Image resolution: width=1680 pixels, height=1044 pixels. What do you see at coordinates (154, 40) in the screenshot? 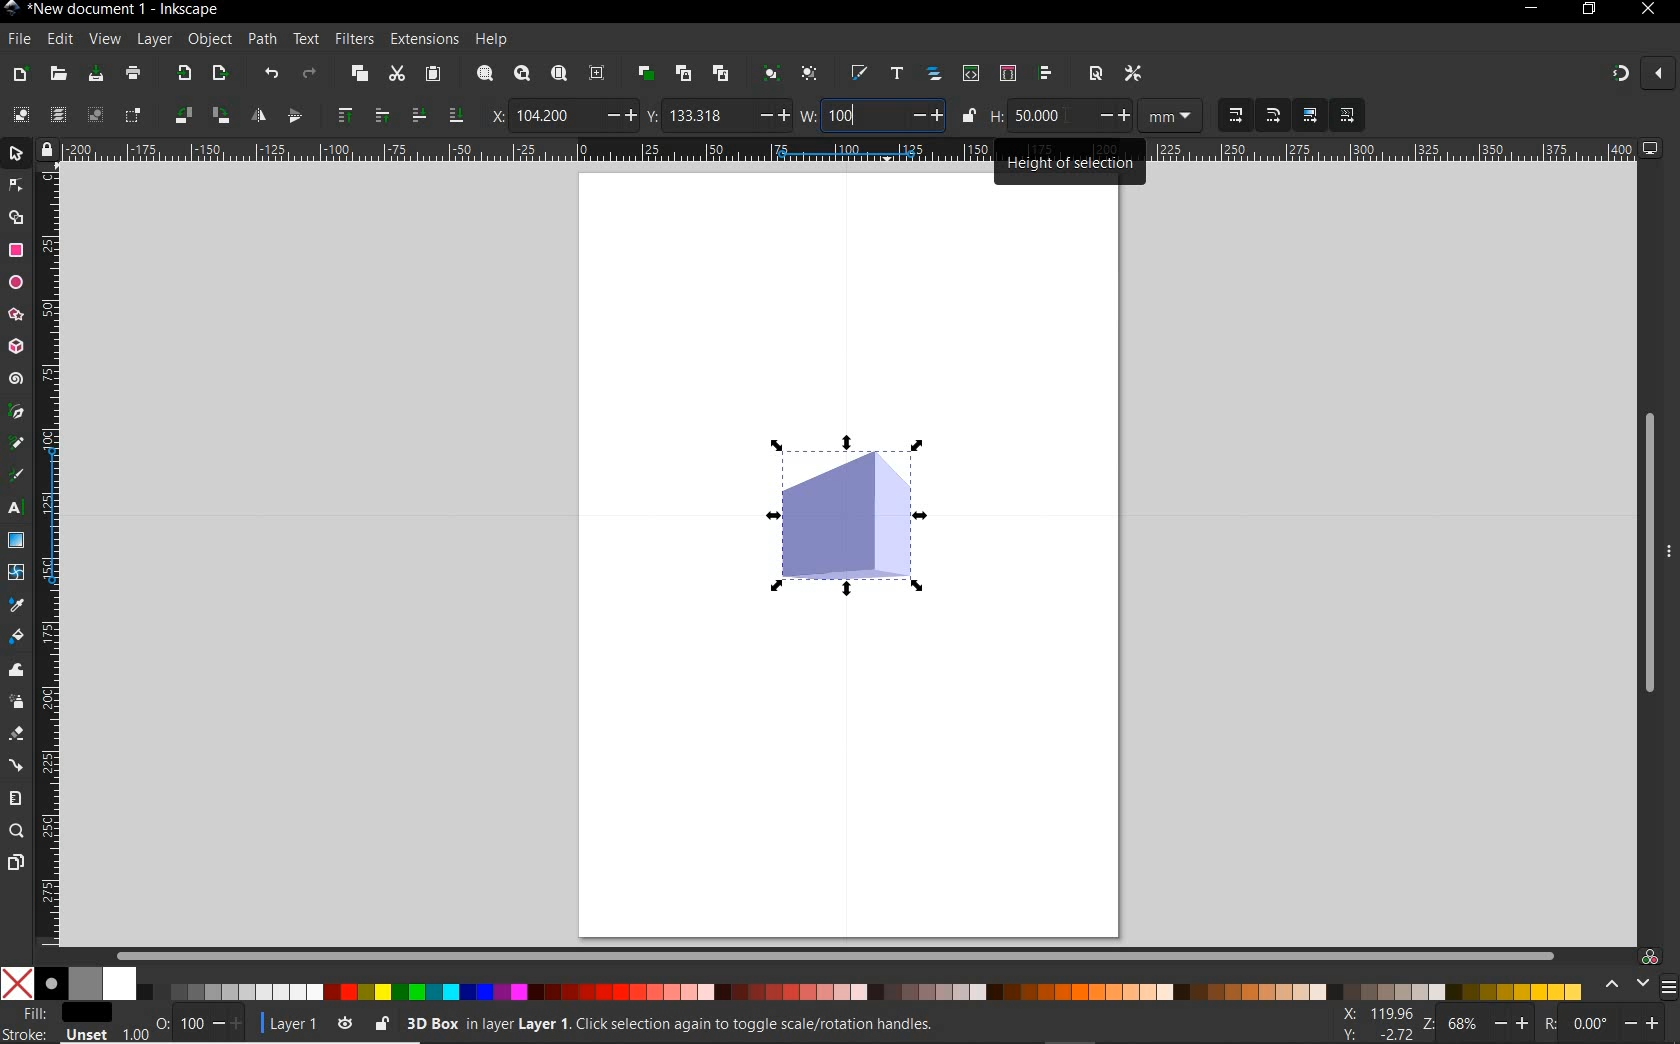
I see `layer` at bounding box center [154, 40].